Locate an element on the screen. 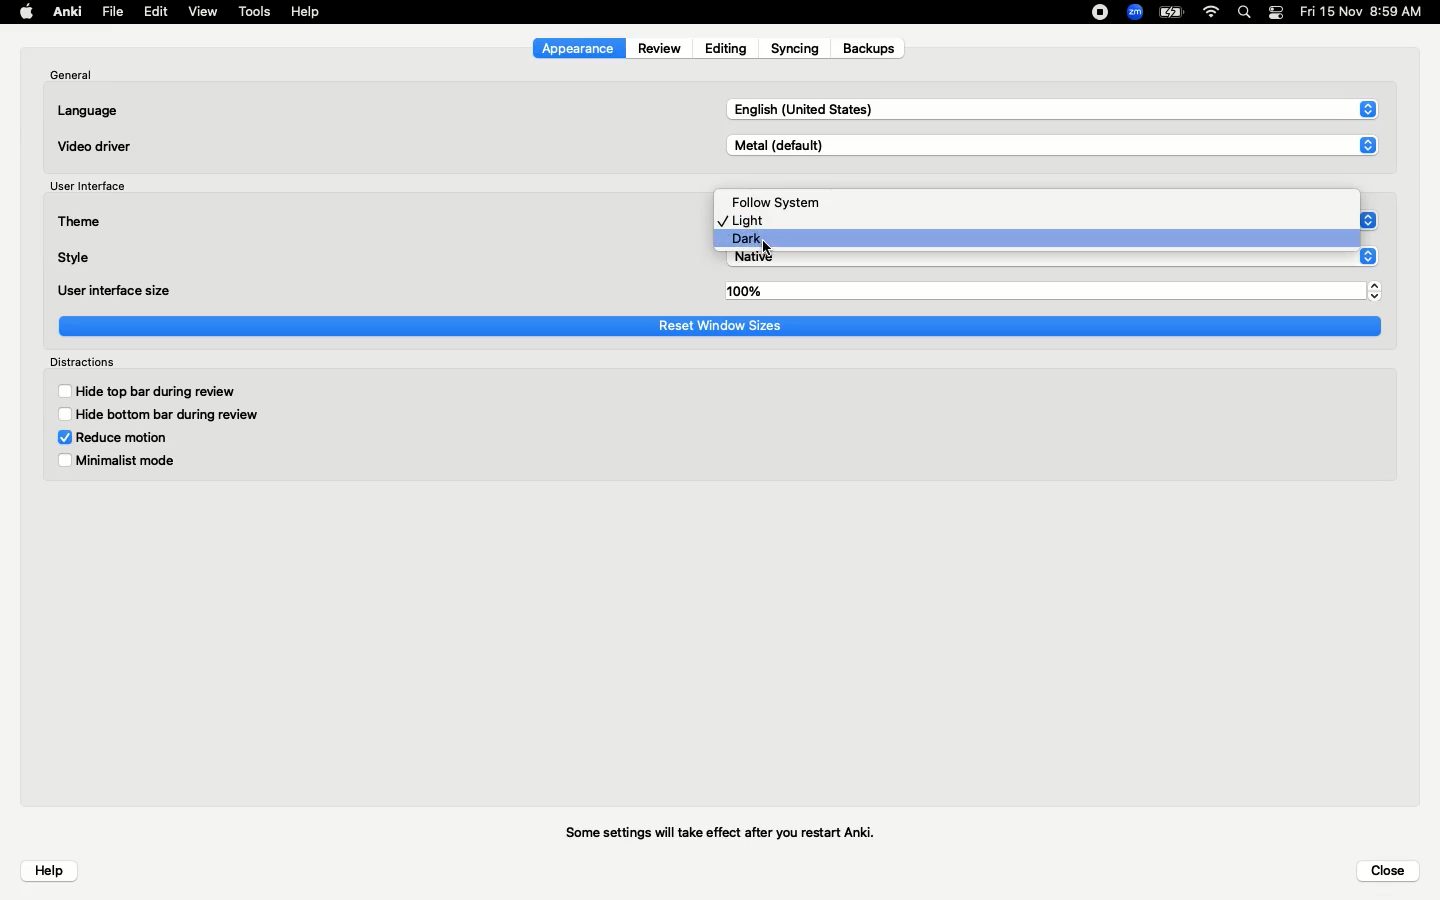 The width and height of the screenshot is (1440, 900). Metal is located at coordinates (1050, 145).